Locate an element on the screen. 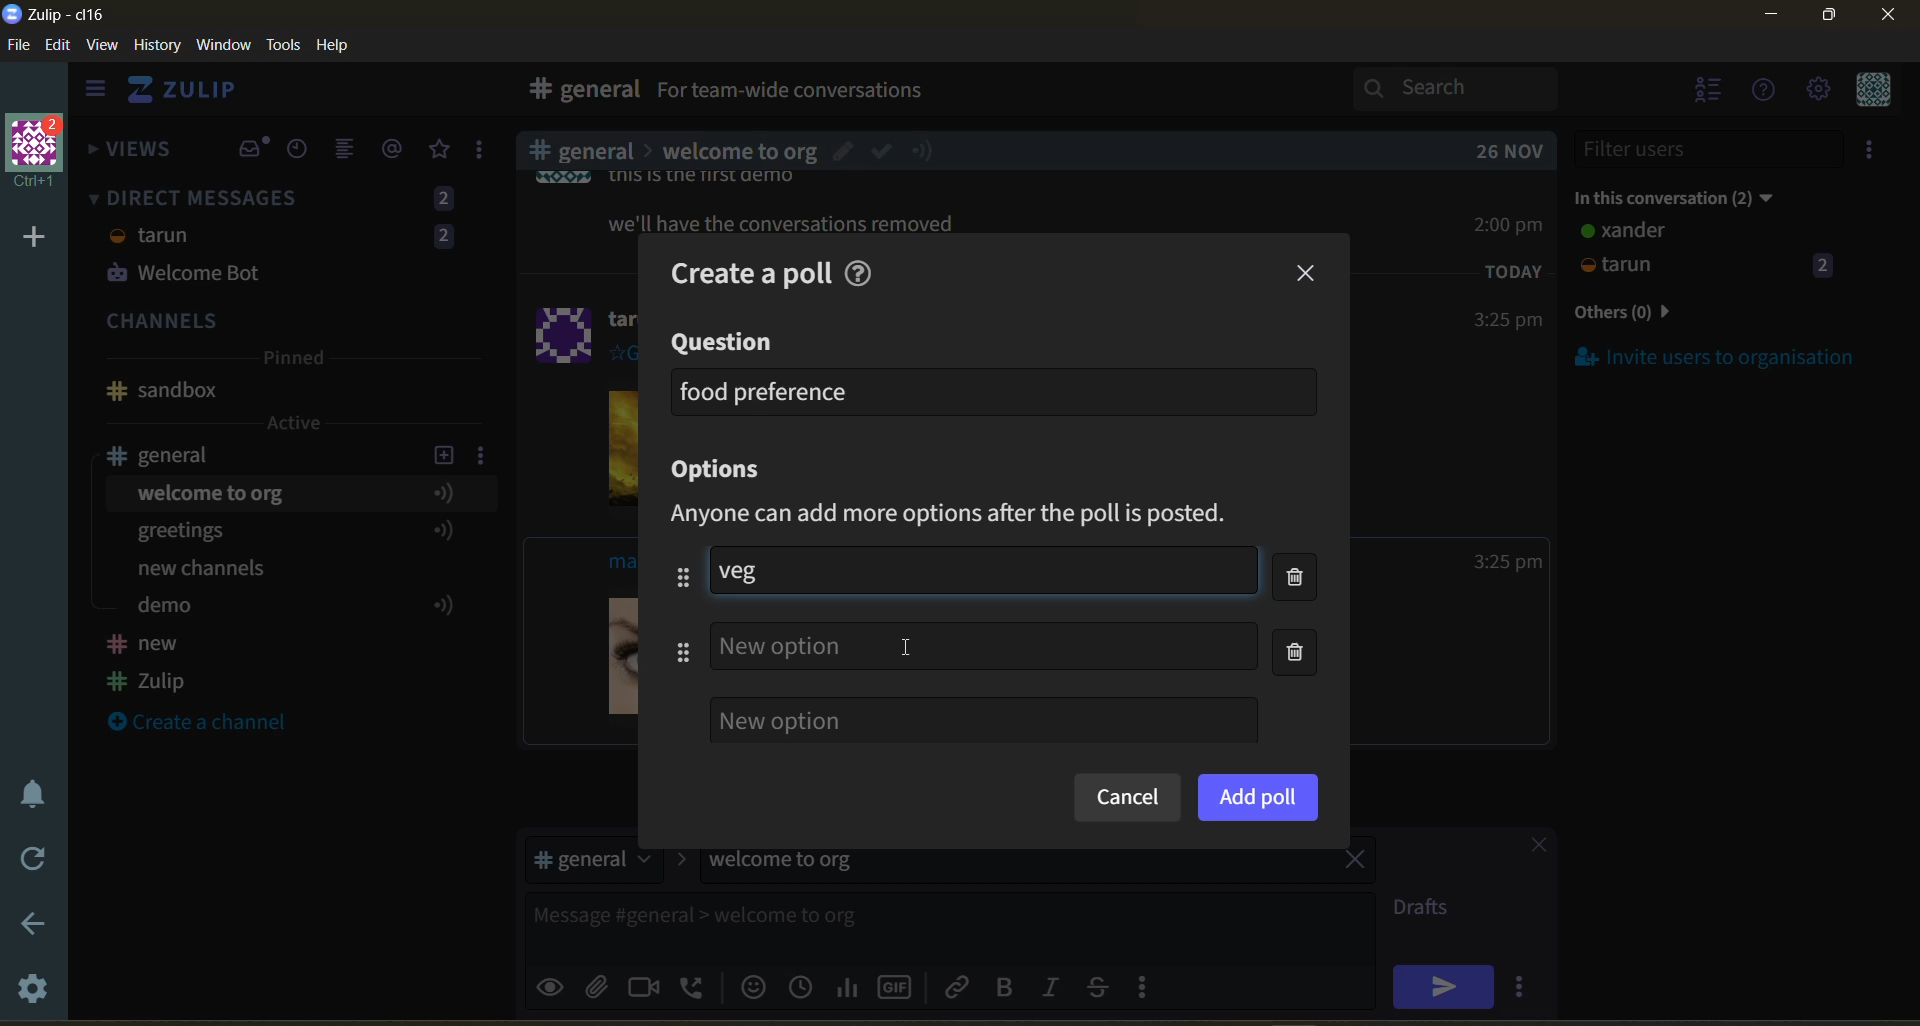 Image resolution: width=1920 pixels, height=1026 pixels. topics is located at coordinates (289, 553).